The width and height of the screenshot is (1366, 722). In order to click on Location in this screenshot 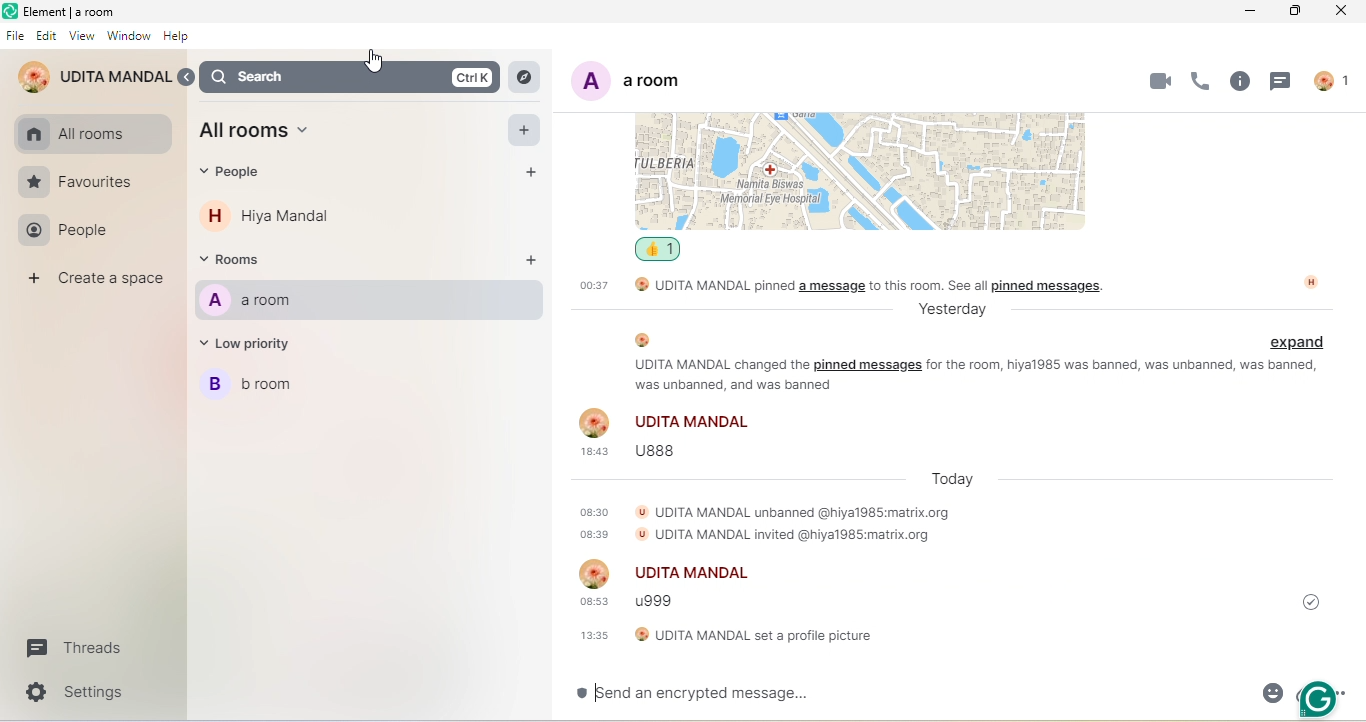, I will do `click(522, 76)`.